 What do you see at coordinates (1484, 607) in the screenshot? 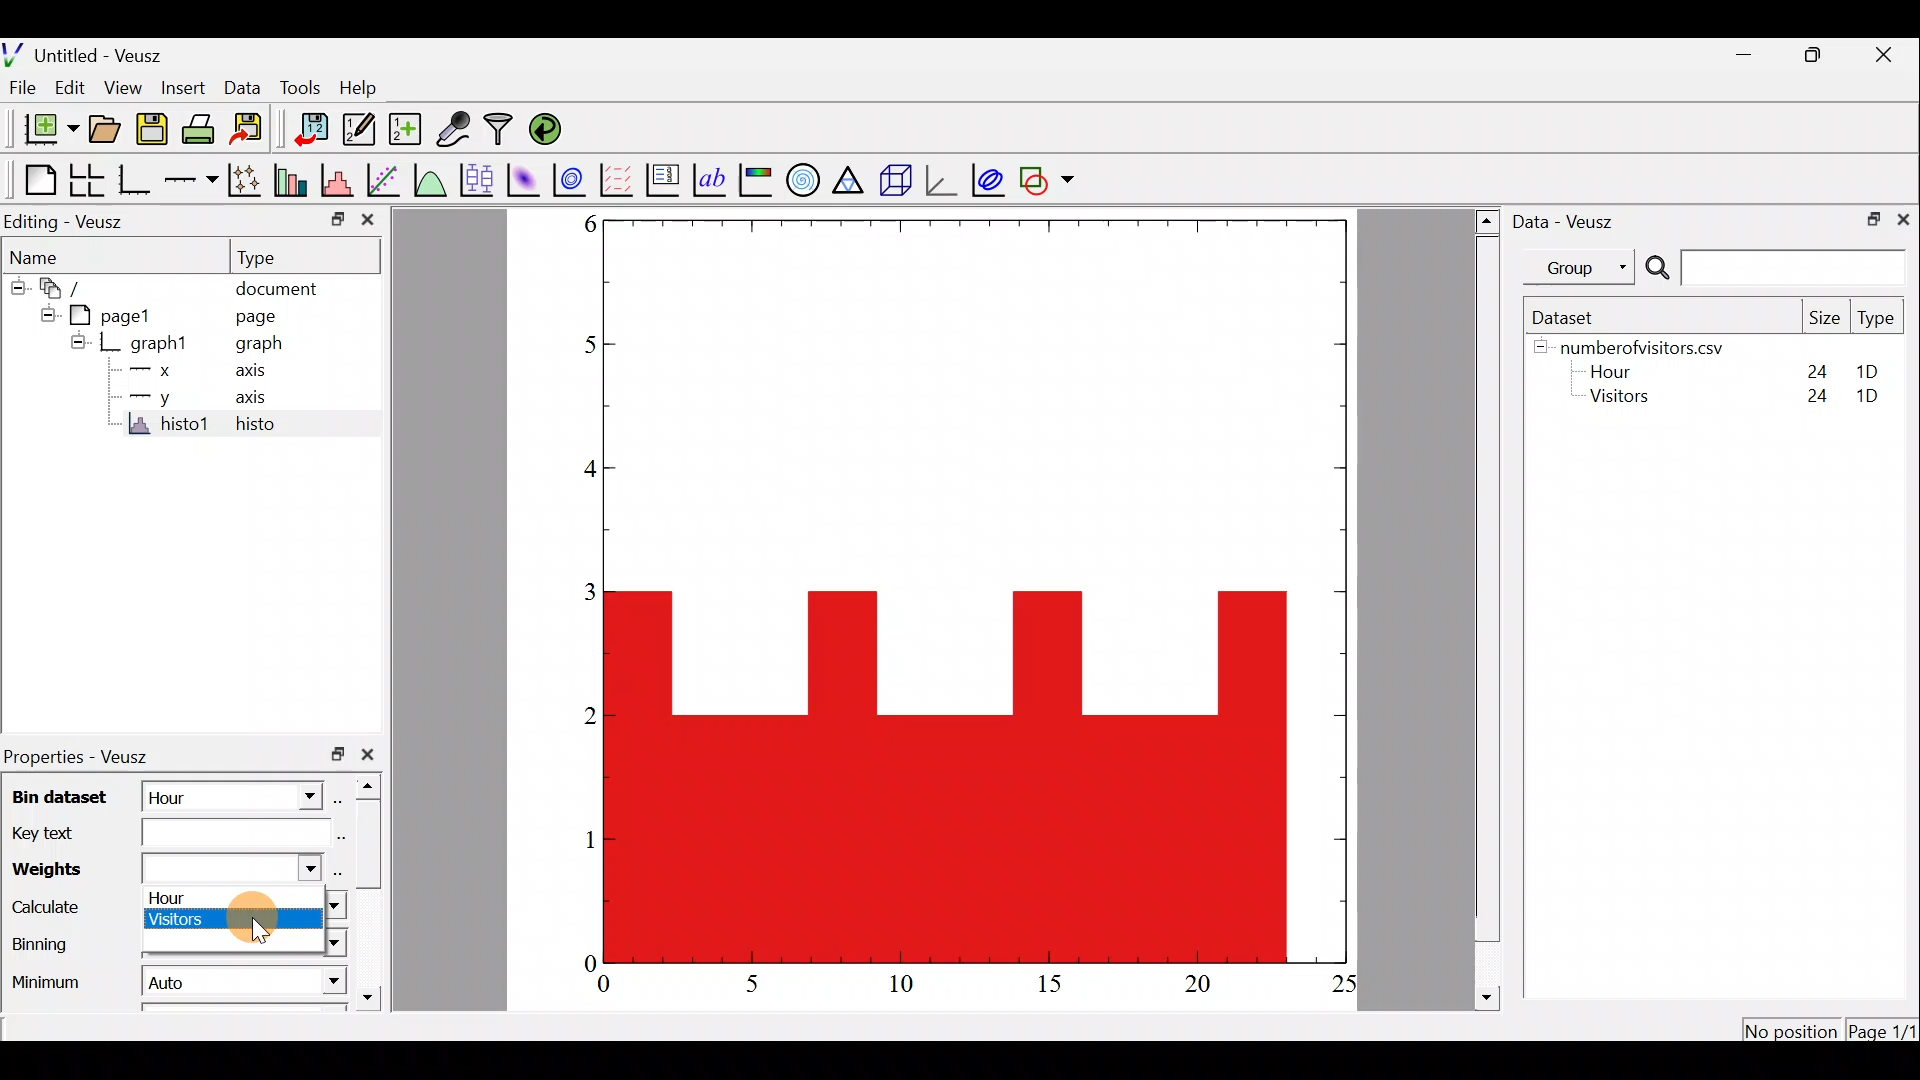
I see `scroll bar` at bounding box center [1484, 607].